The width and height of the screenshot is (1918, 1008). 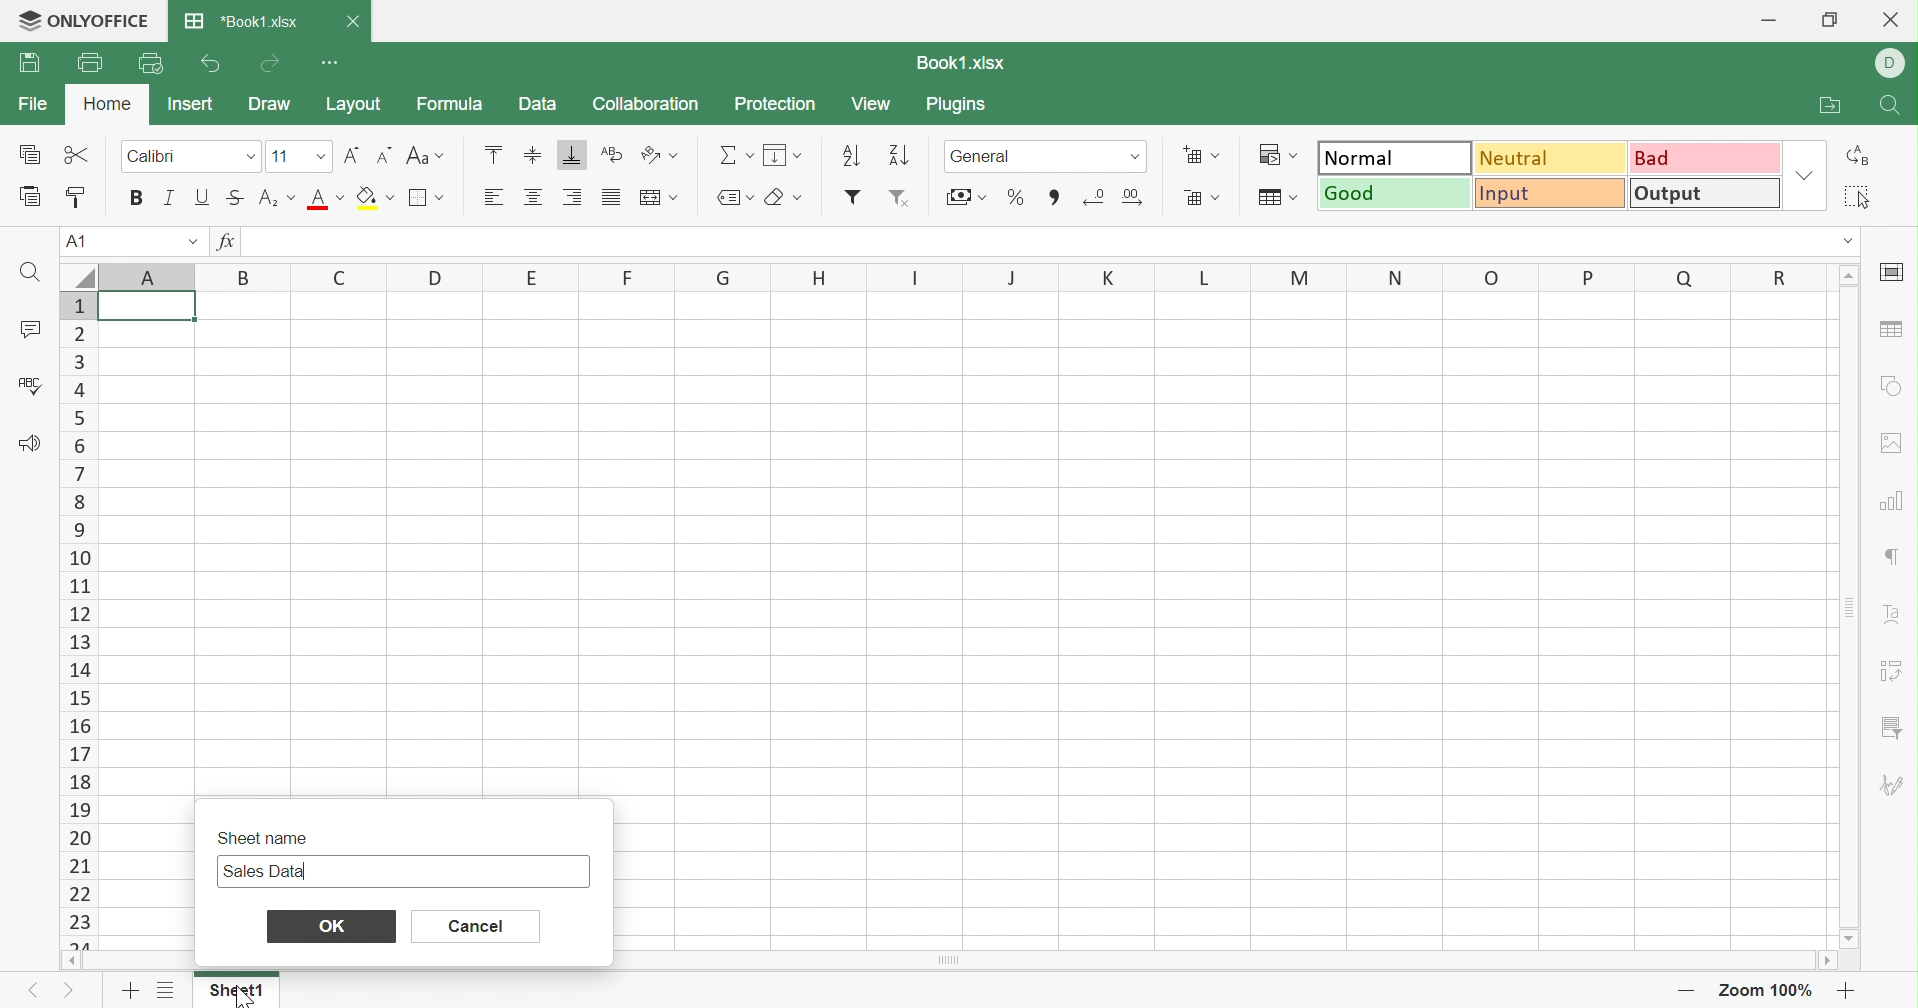 What do you see at coordinates (1202, 153) in the screenshot?
I see `Insert cells` at bounding box center [1202, 153].